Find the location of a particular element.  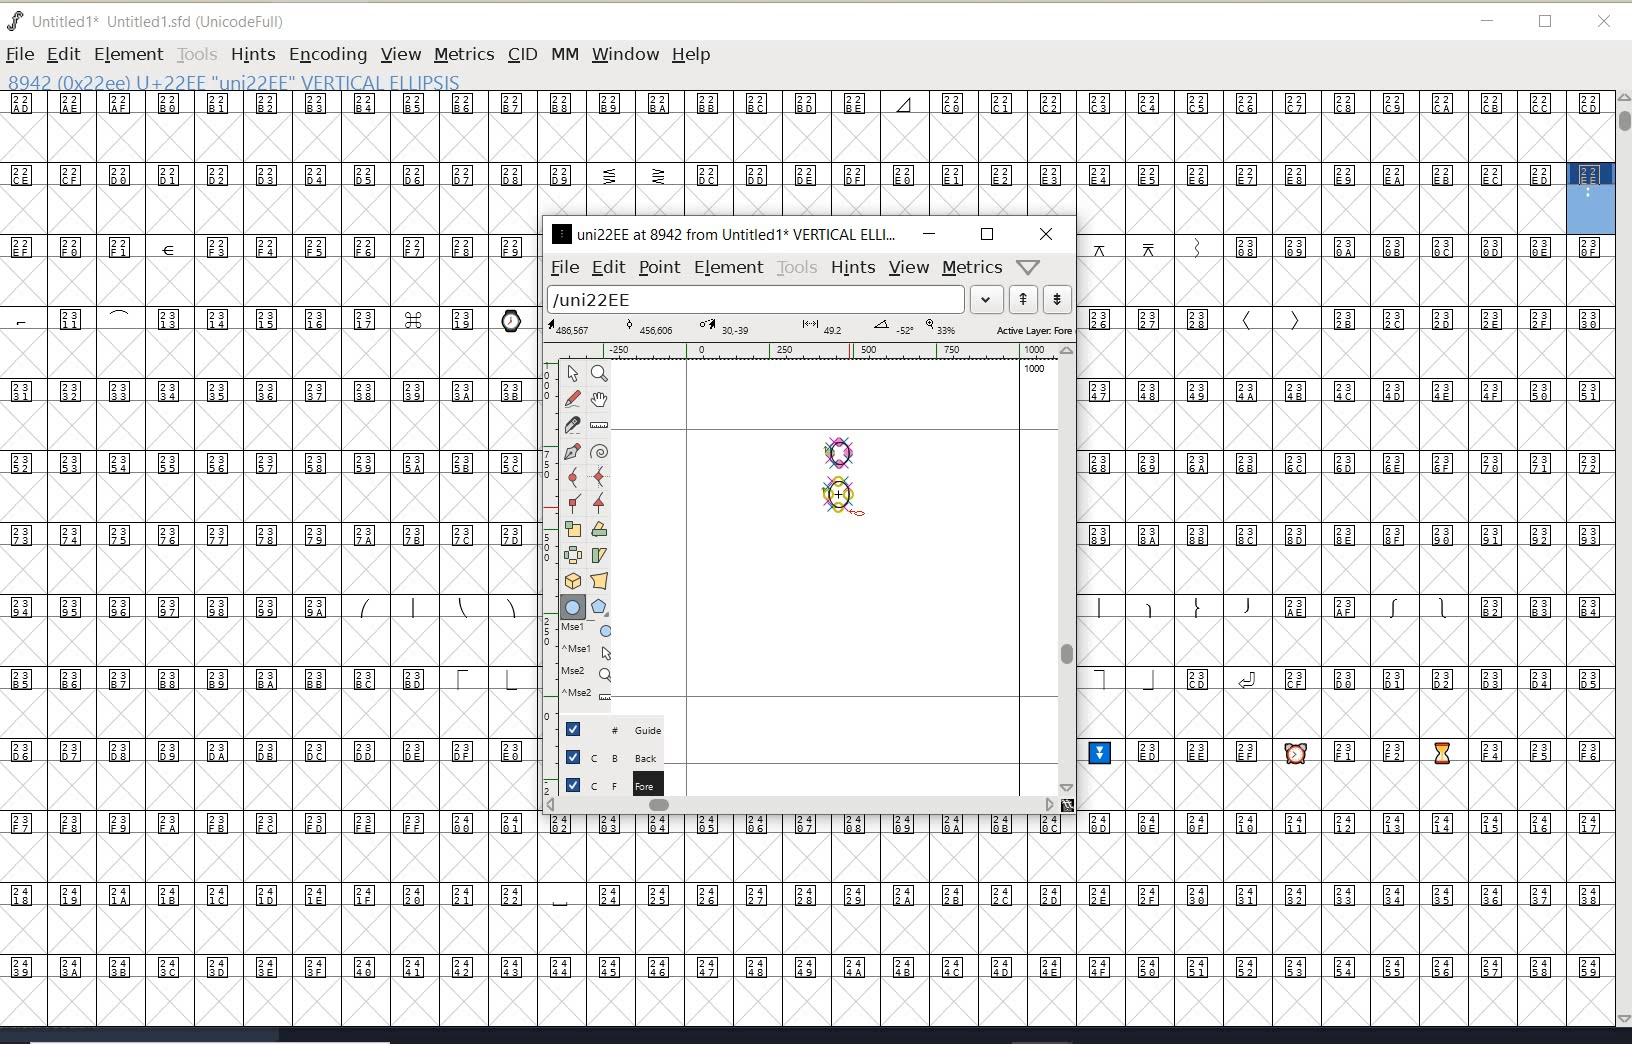

scrollbar is located at coordinates (800, 807).